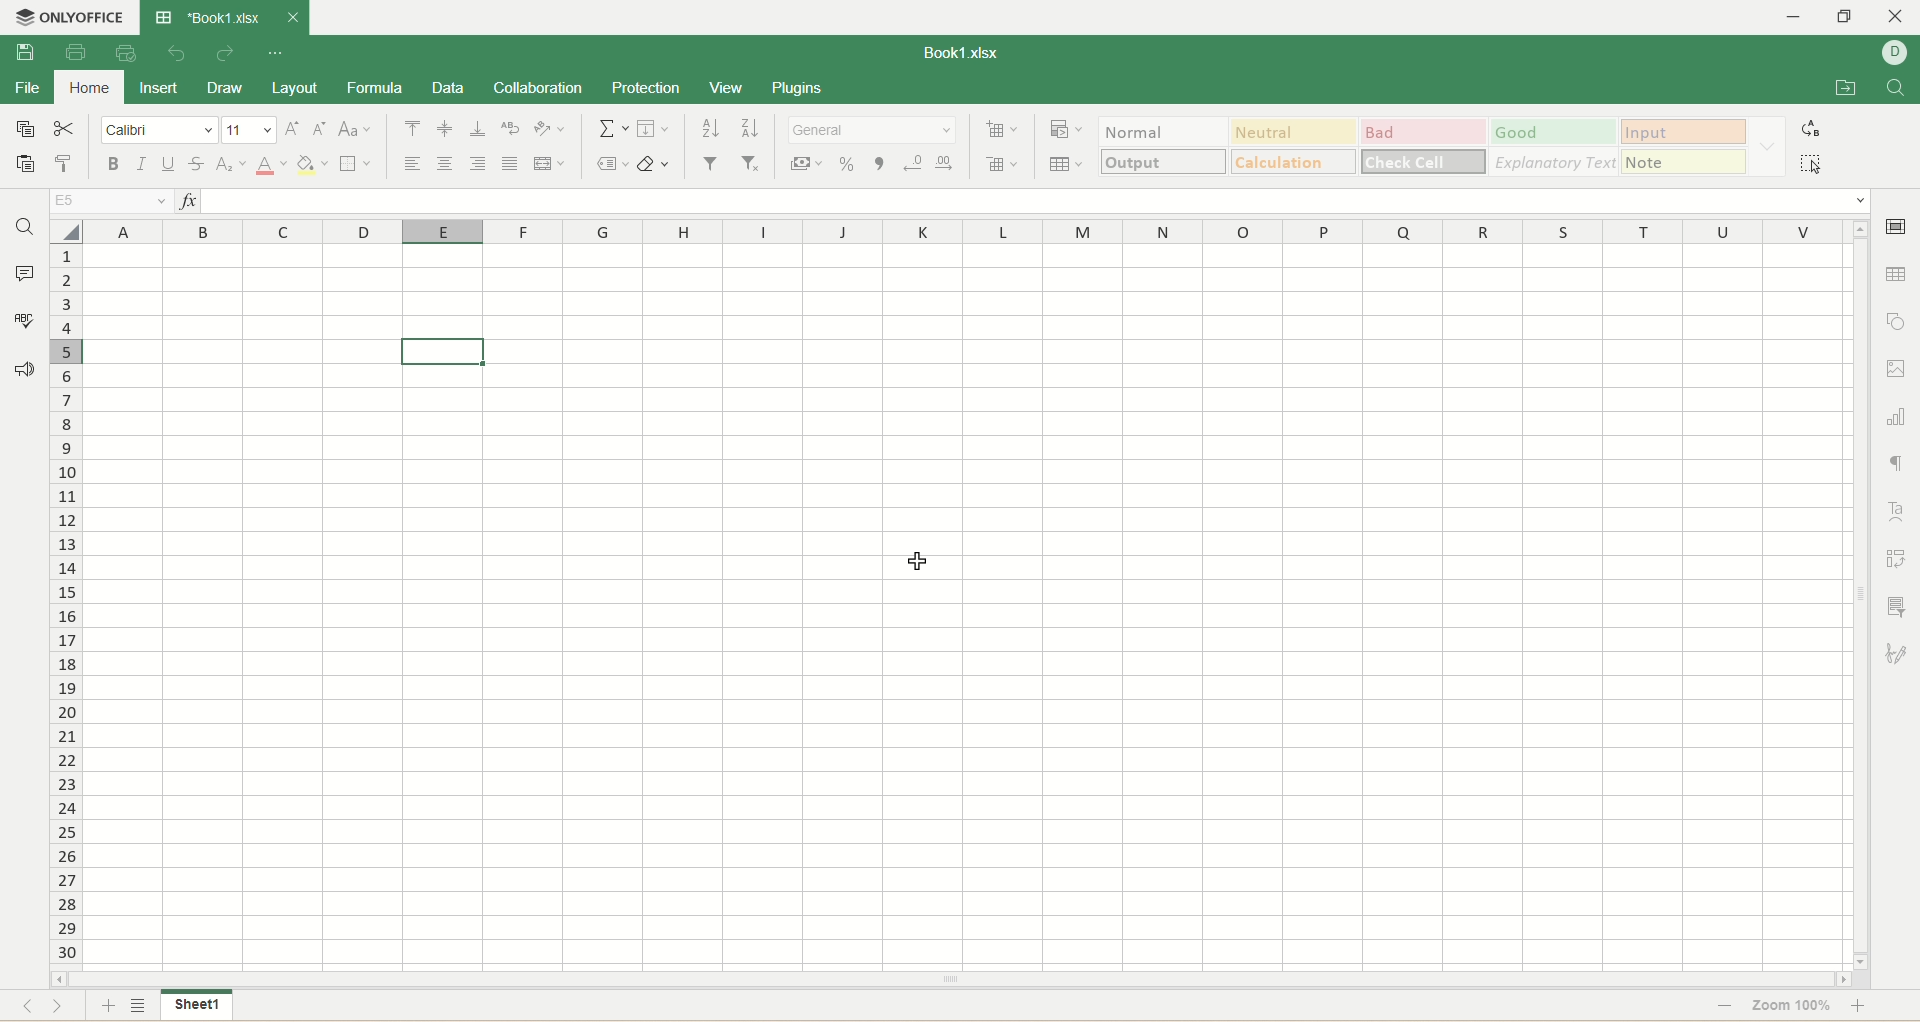 The height and width of the screenshot is (1022, 1920). What do you see at coordinates (142, 165) in the screenshot?
I see `italic` at bounding box center [142, 165].